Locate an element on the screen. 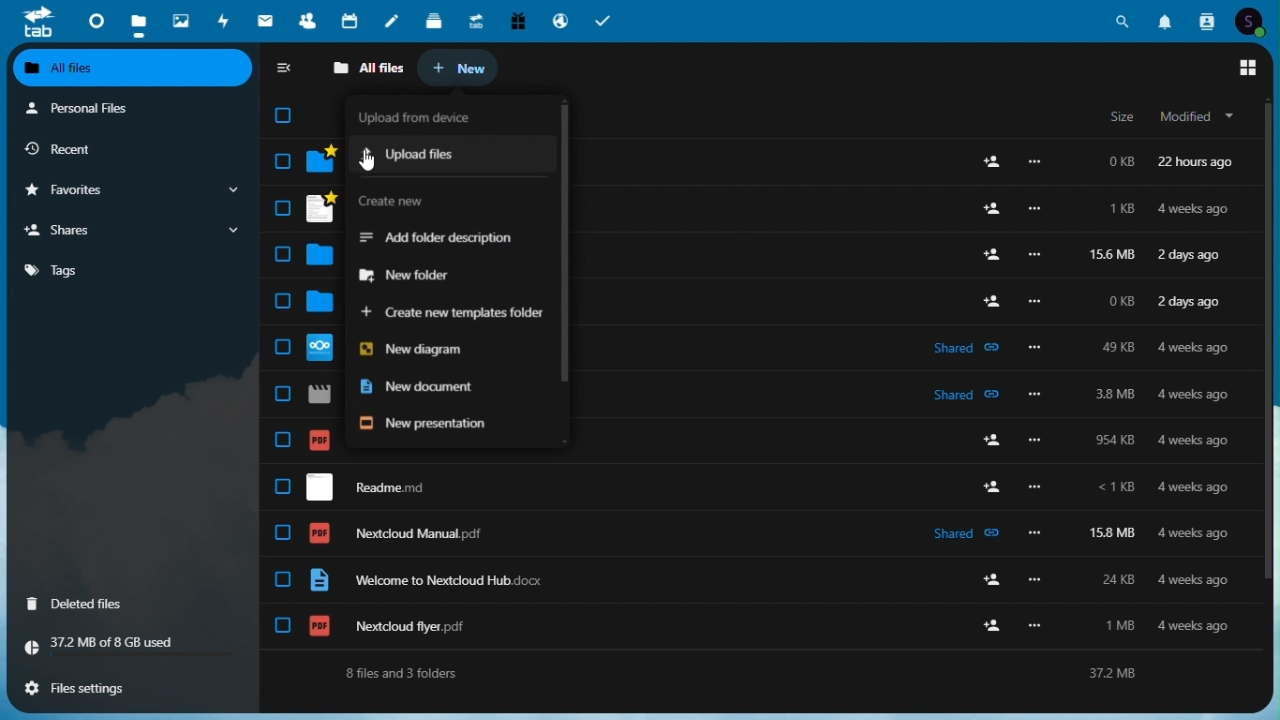 Image resolution: width=1280 pixels, height=720 pixels. more options is located at coordinates (1038, 627).